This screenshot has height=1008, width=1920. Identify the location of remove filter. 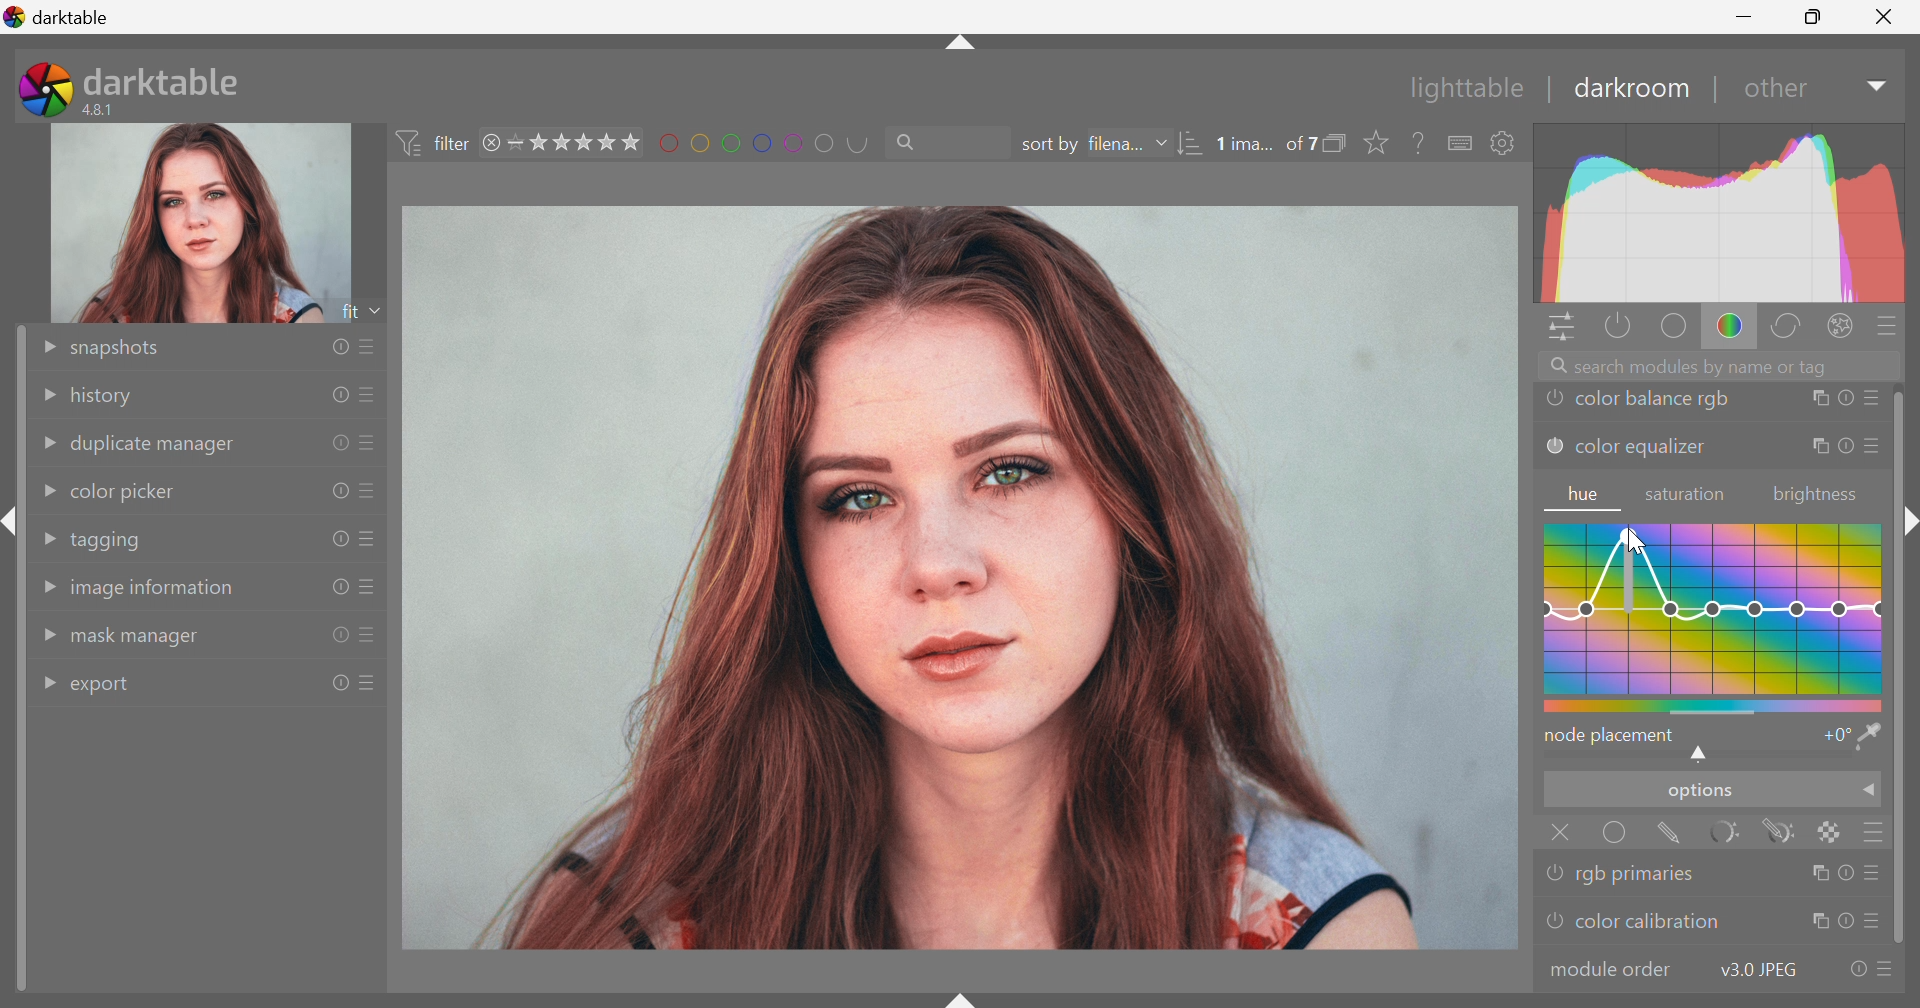
(492, 143).